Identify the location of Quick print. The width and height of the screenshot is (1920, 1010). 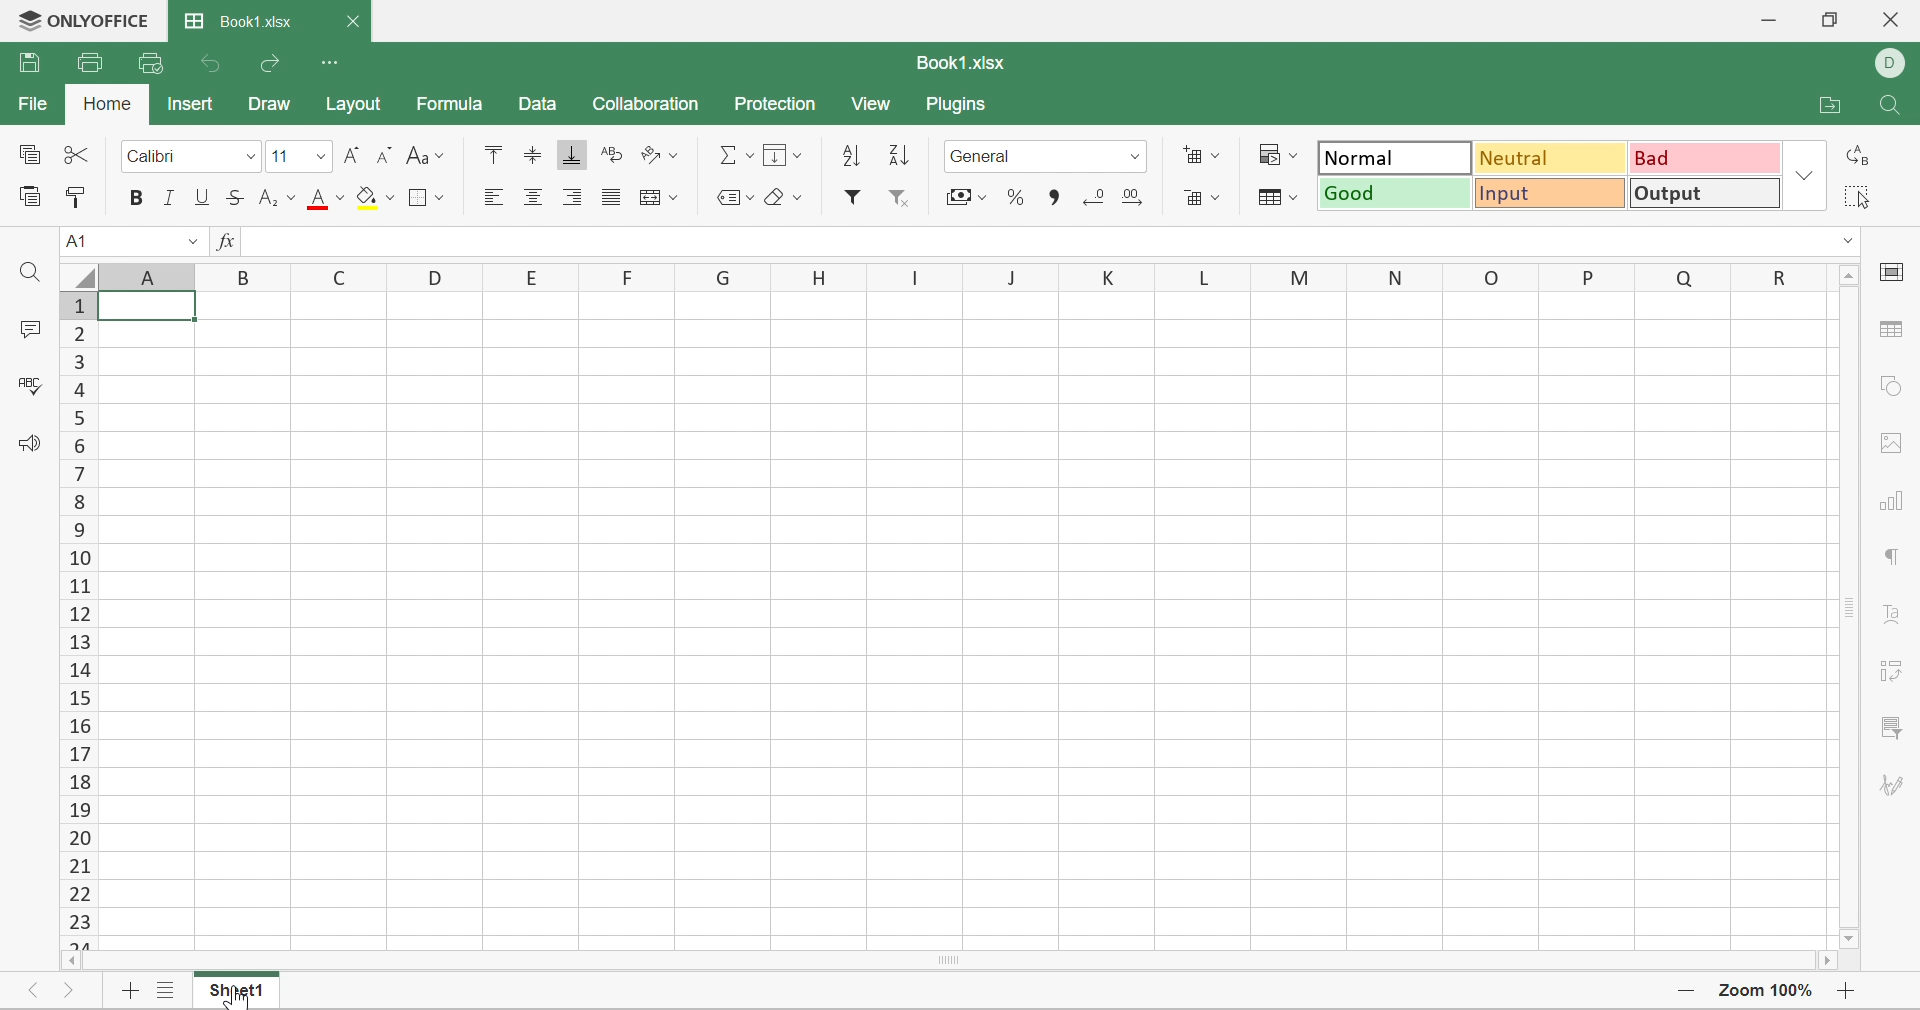
(151, 64).